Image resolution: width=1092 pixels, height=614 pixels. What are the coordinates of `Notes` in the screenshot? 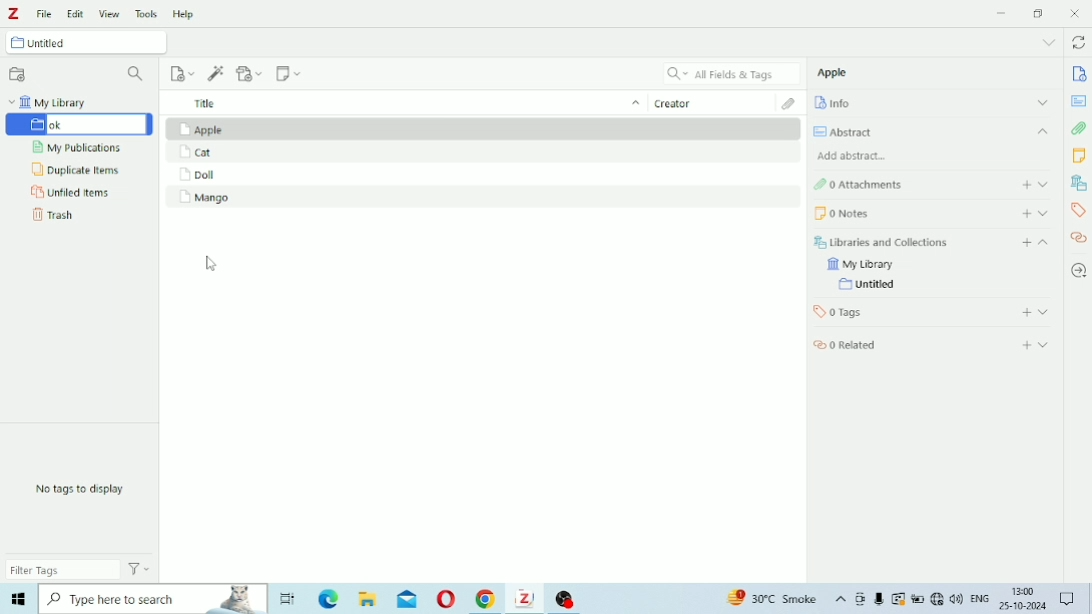 It's located at (1079, 156).